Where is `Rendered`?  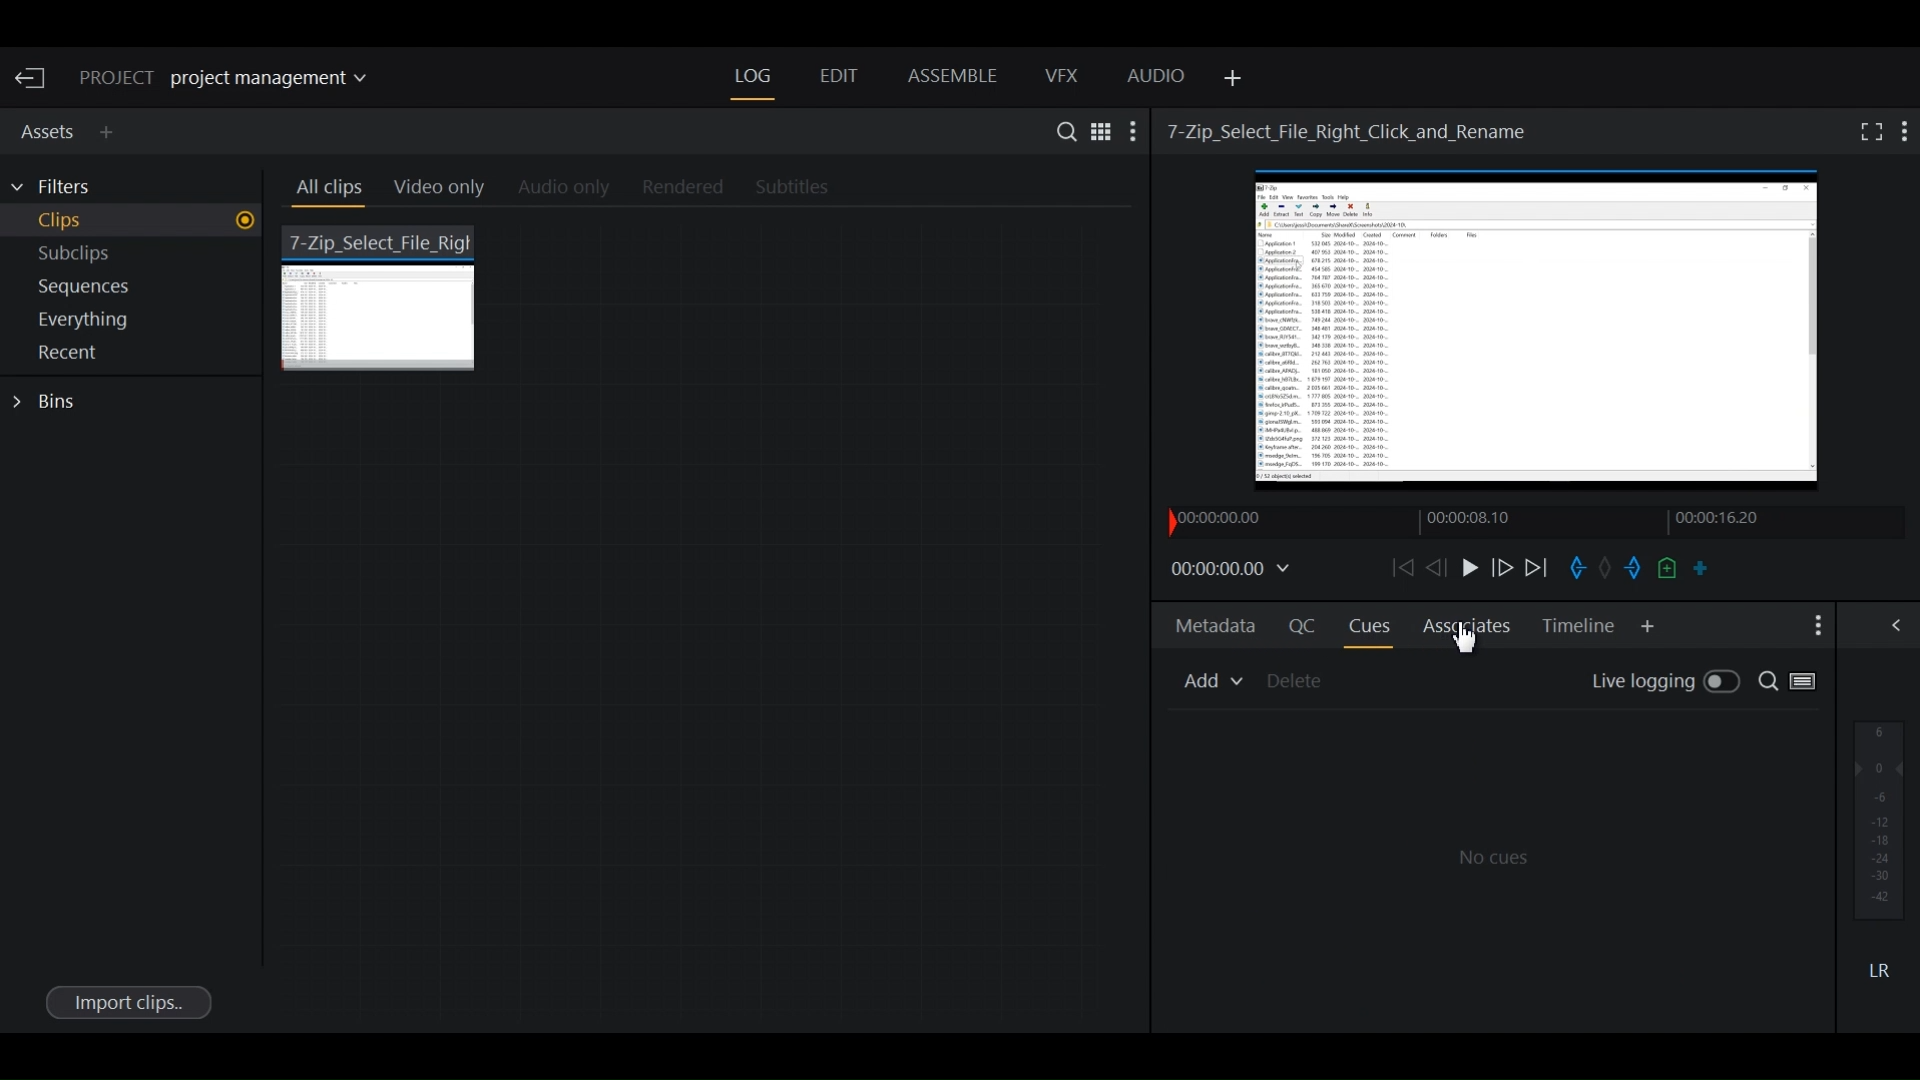
Rendered is located at coordinates (677, 188).